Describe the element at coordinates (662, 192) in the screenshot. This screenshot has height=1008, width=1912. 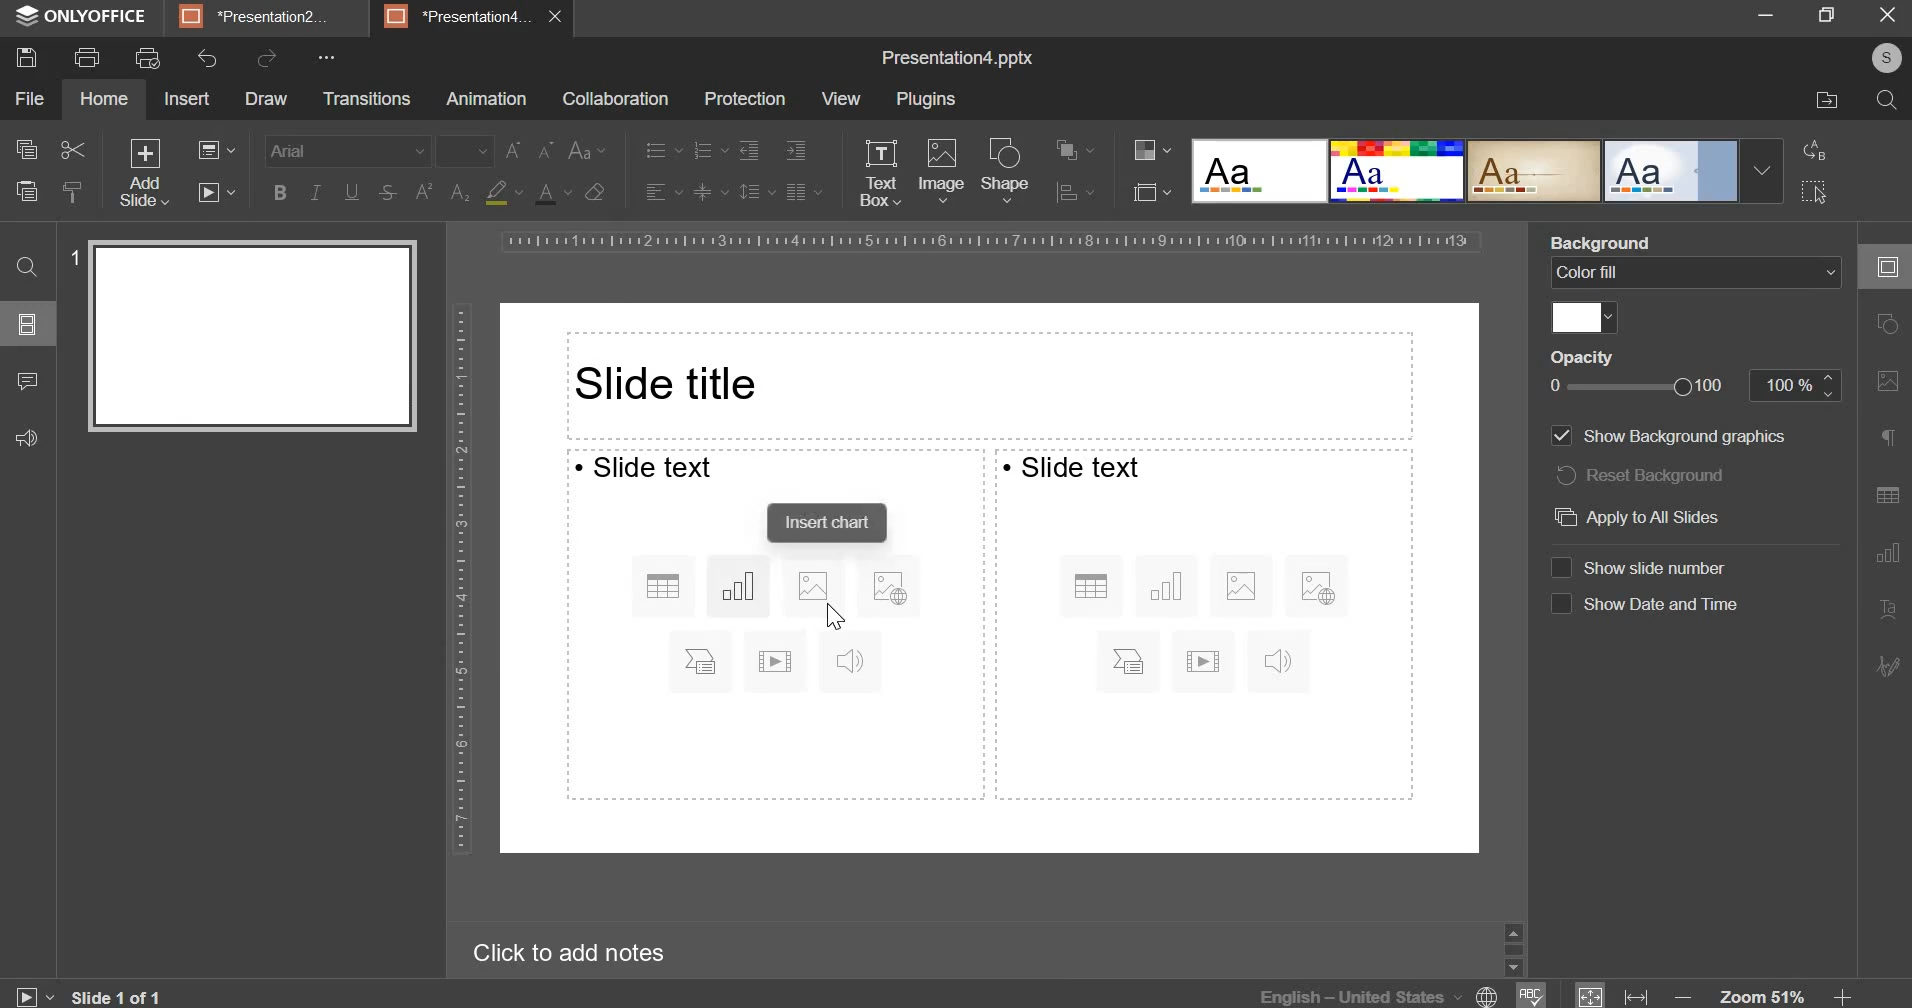
I see `horizontal alignment` at that location.